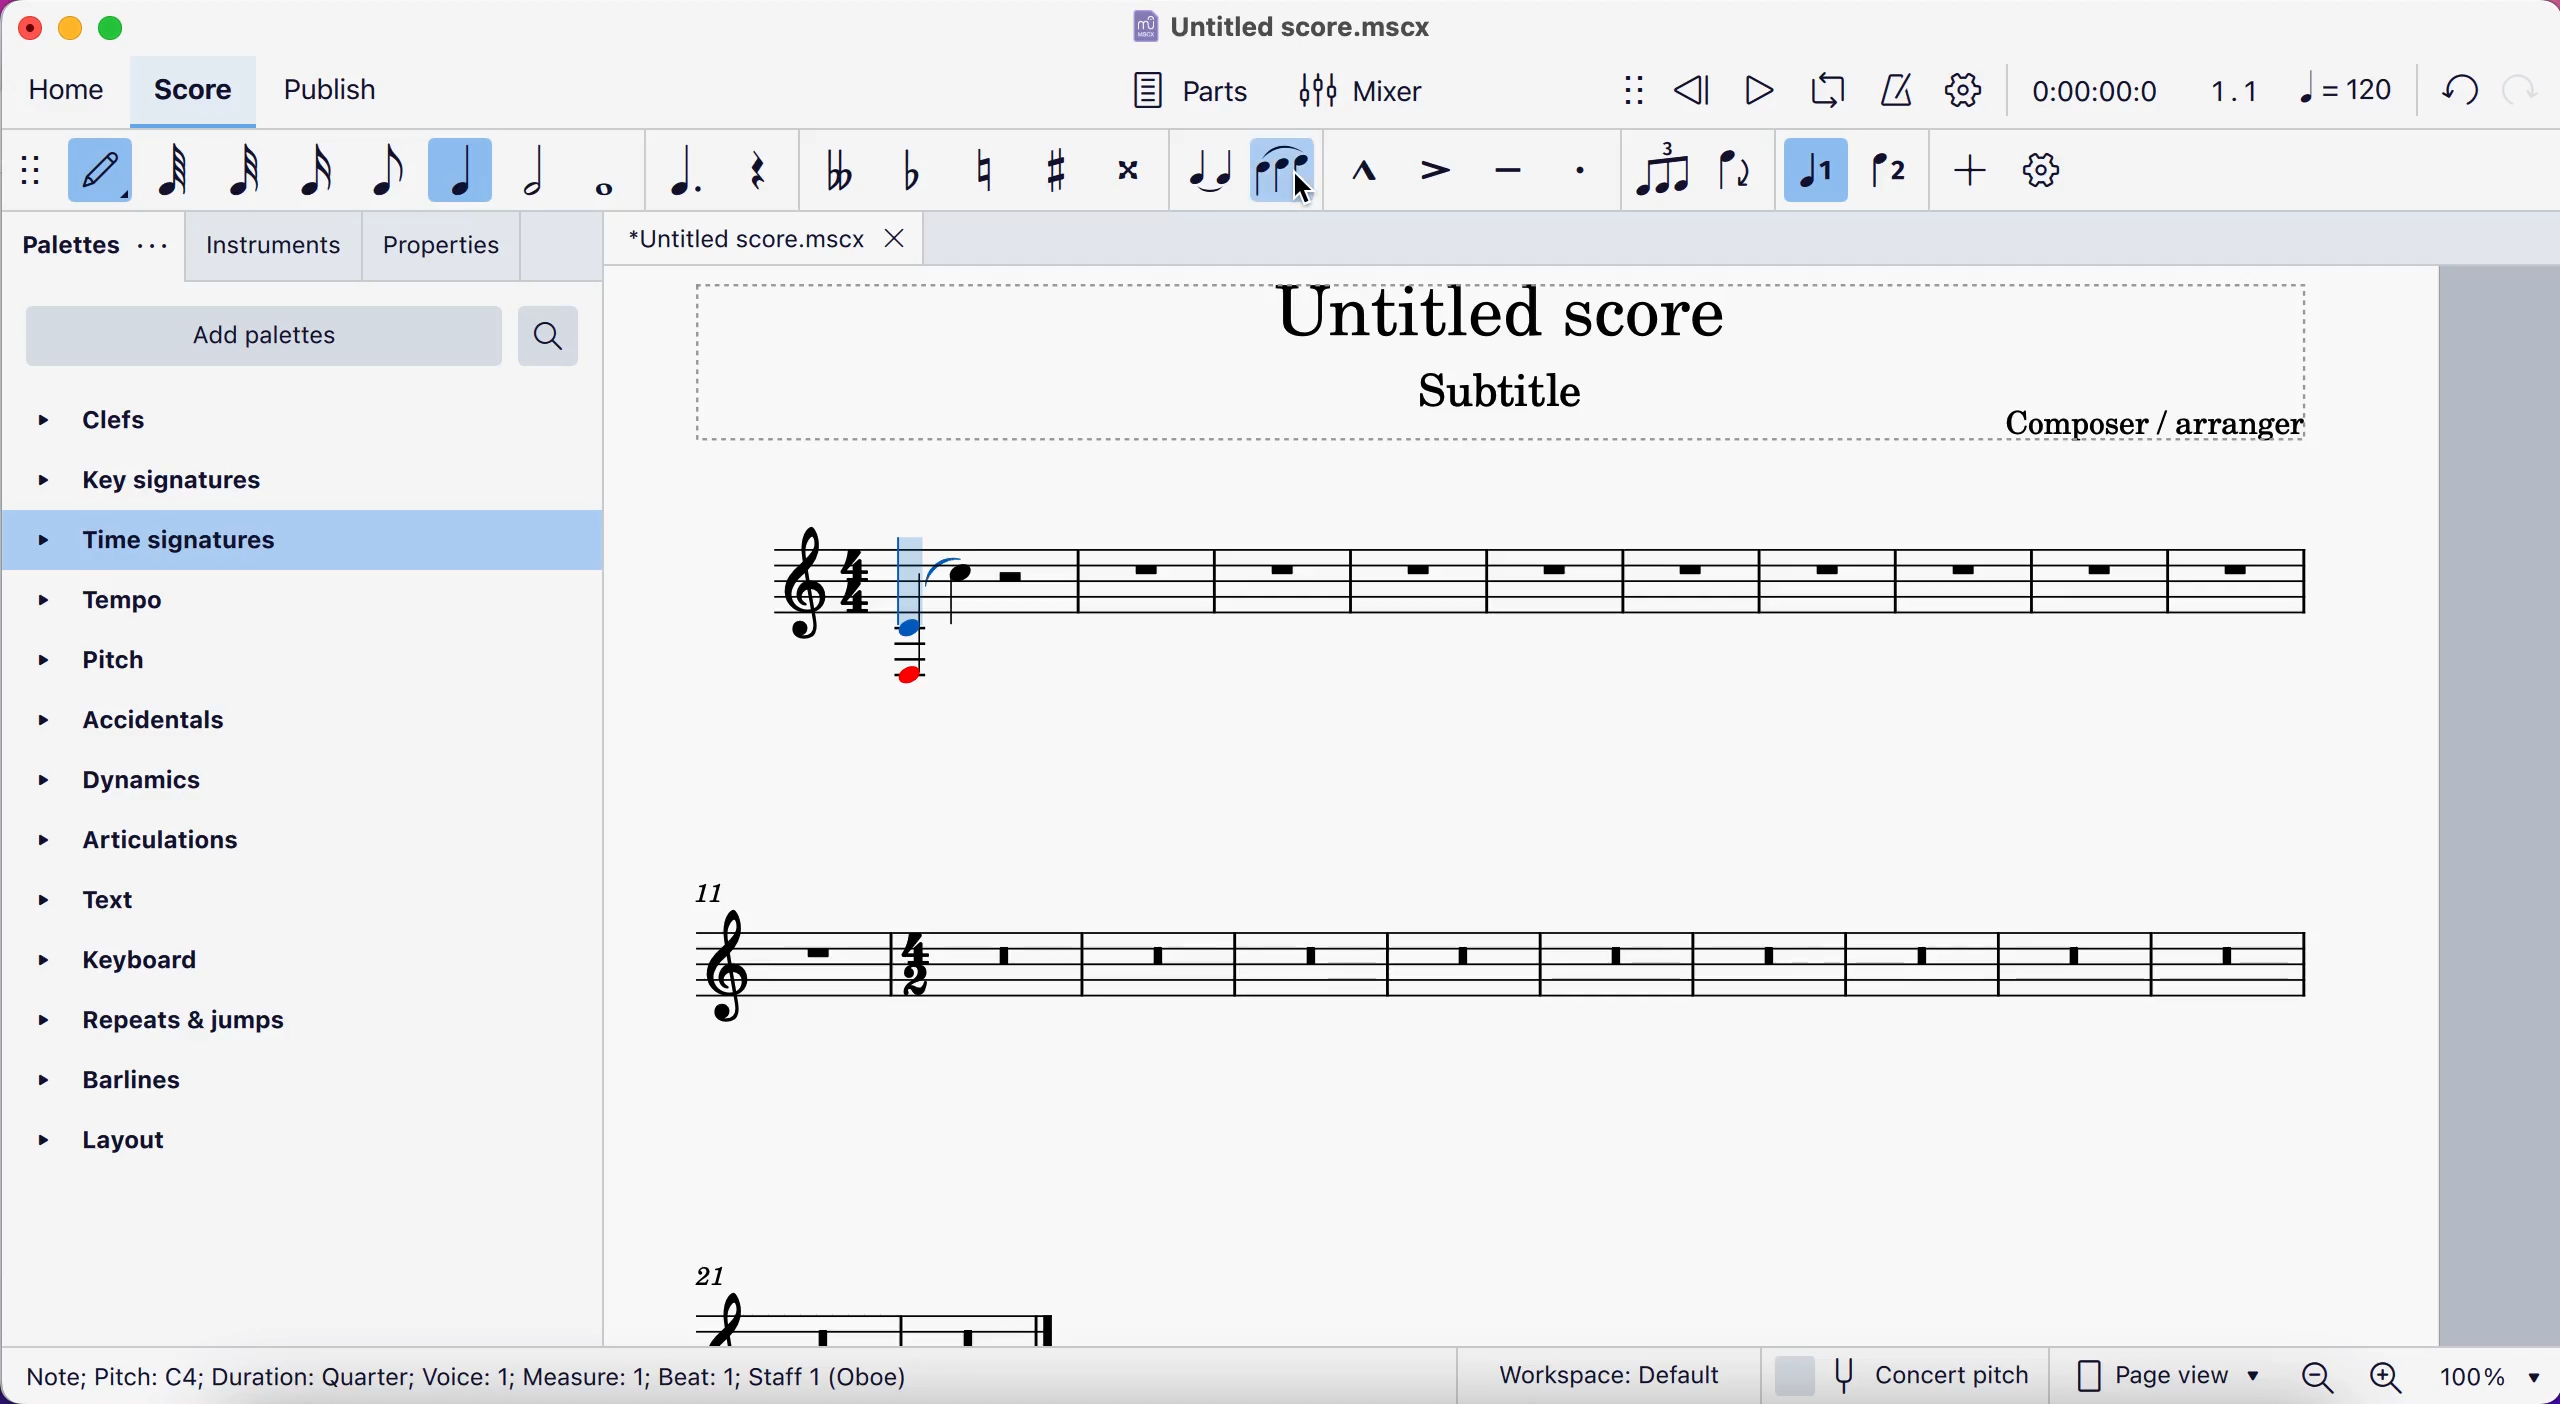 Image resolution: width=2560 pixels, height=1404 pixels. I want to click on properties, so click(450, 247).